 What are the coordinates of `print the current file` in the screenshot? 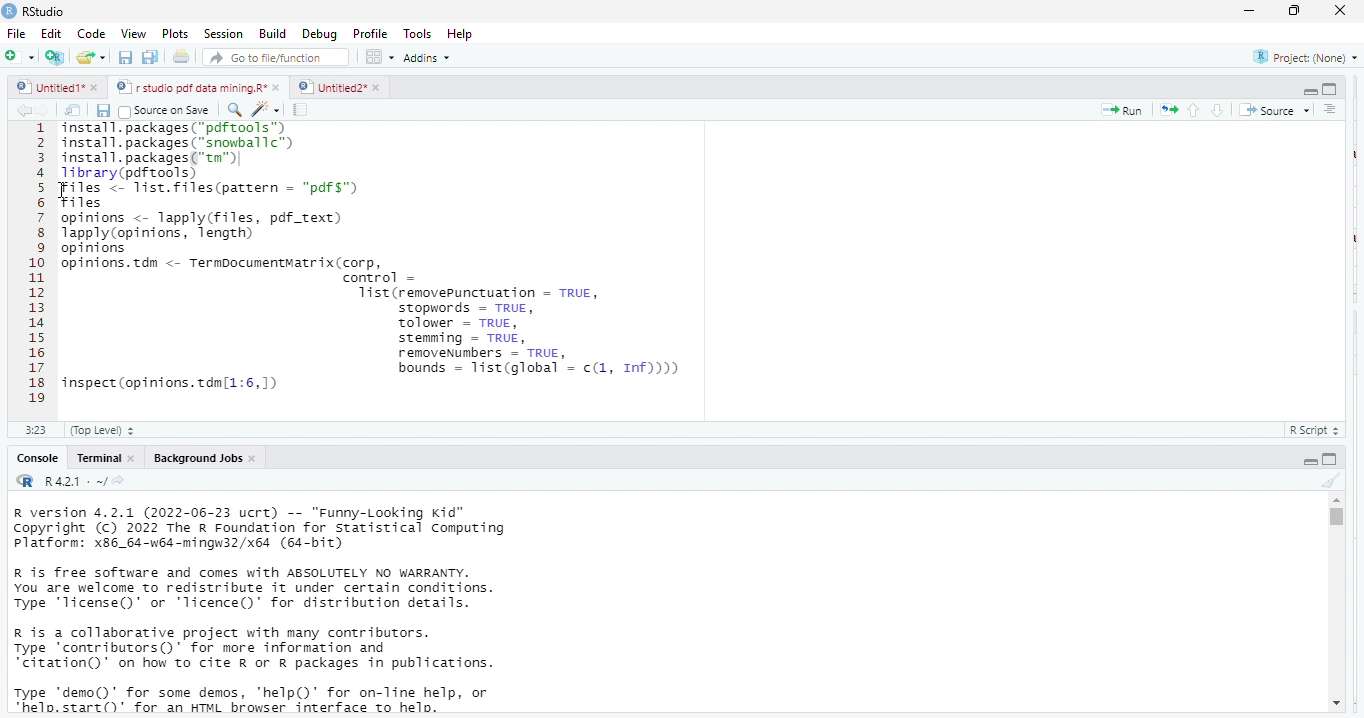 It's located at (182, 58).